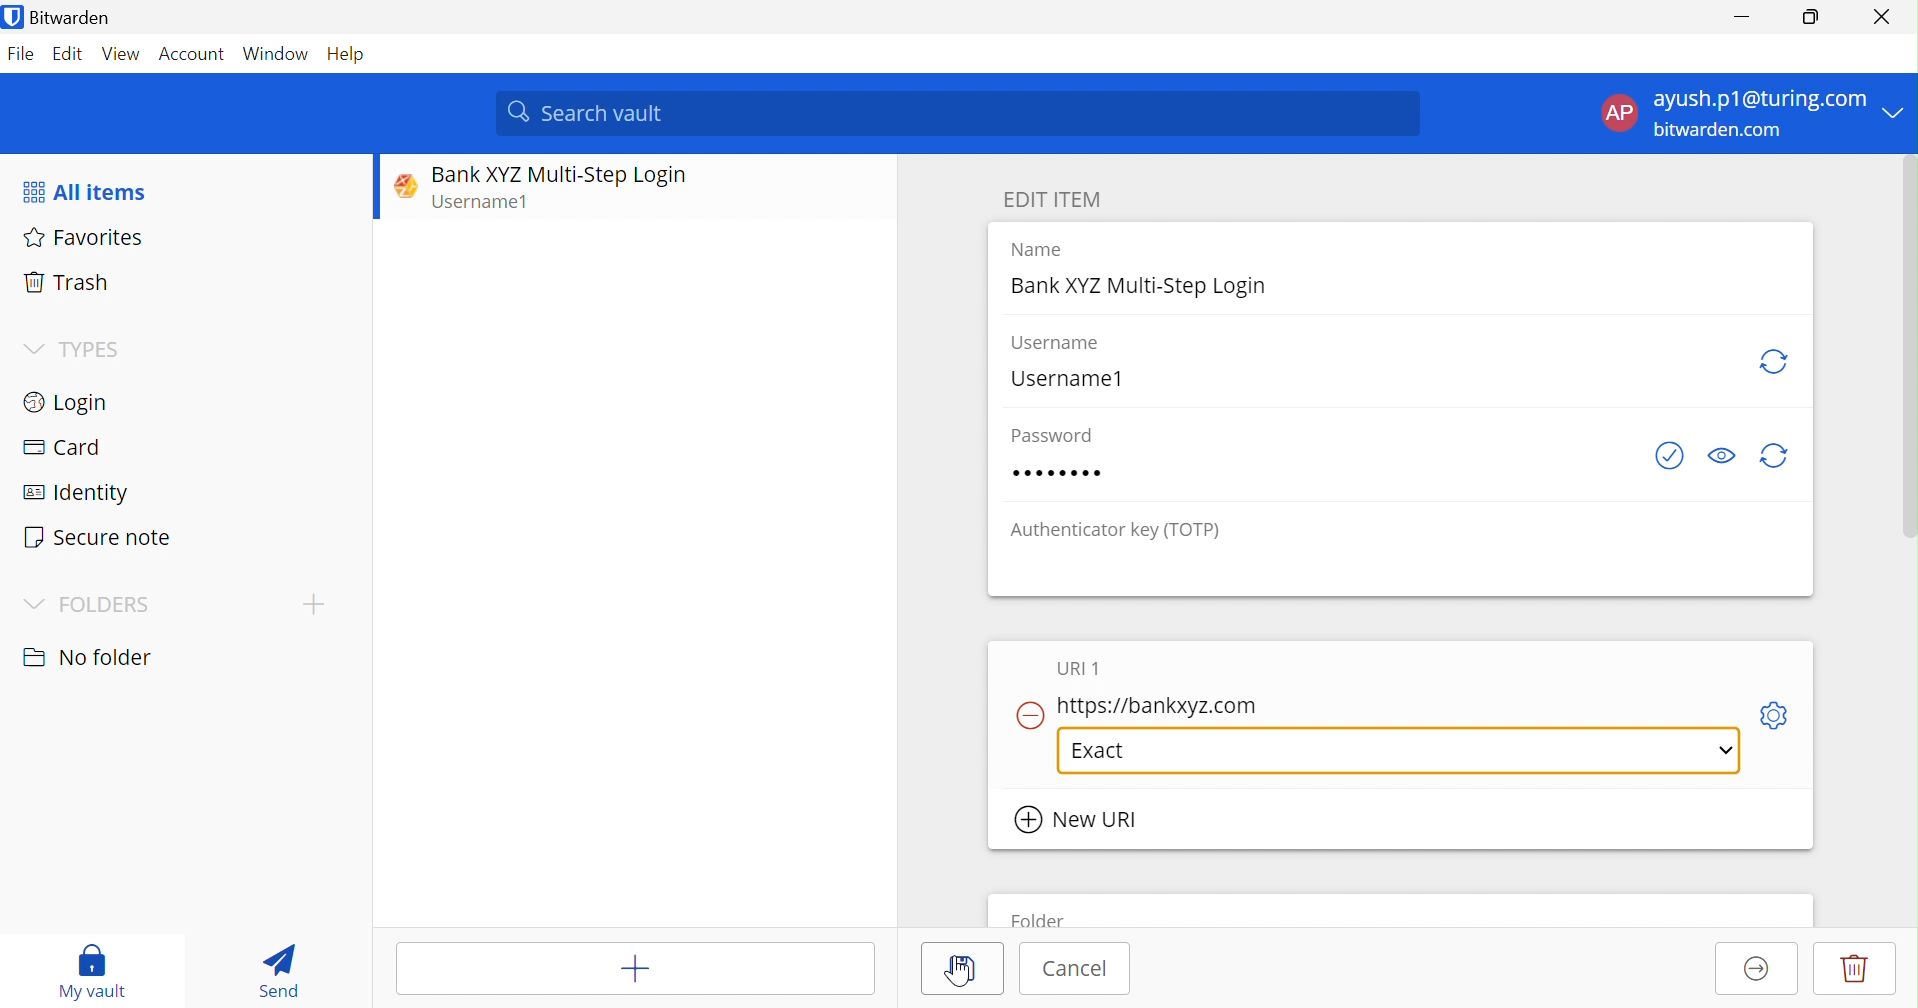 This screenshot has height=1008, width=1918. Describe the element at coordinates (92, 658) in the screenshot. I see `No folder` at that location.